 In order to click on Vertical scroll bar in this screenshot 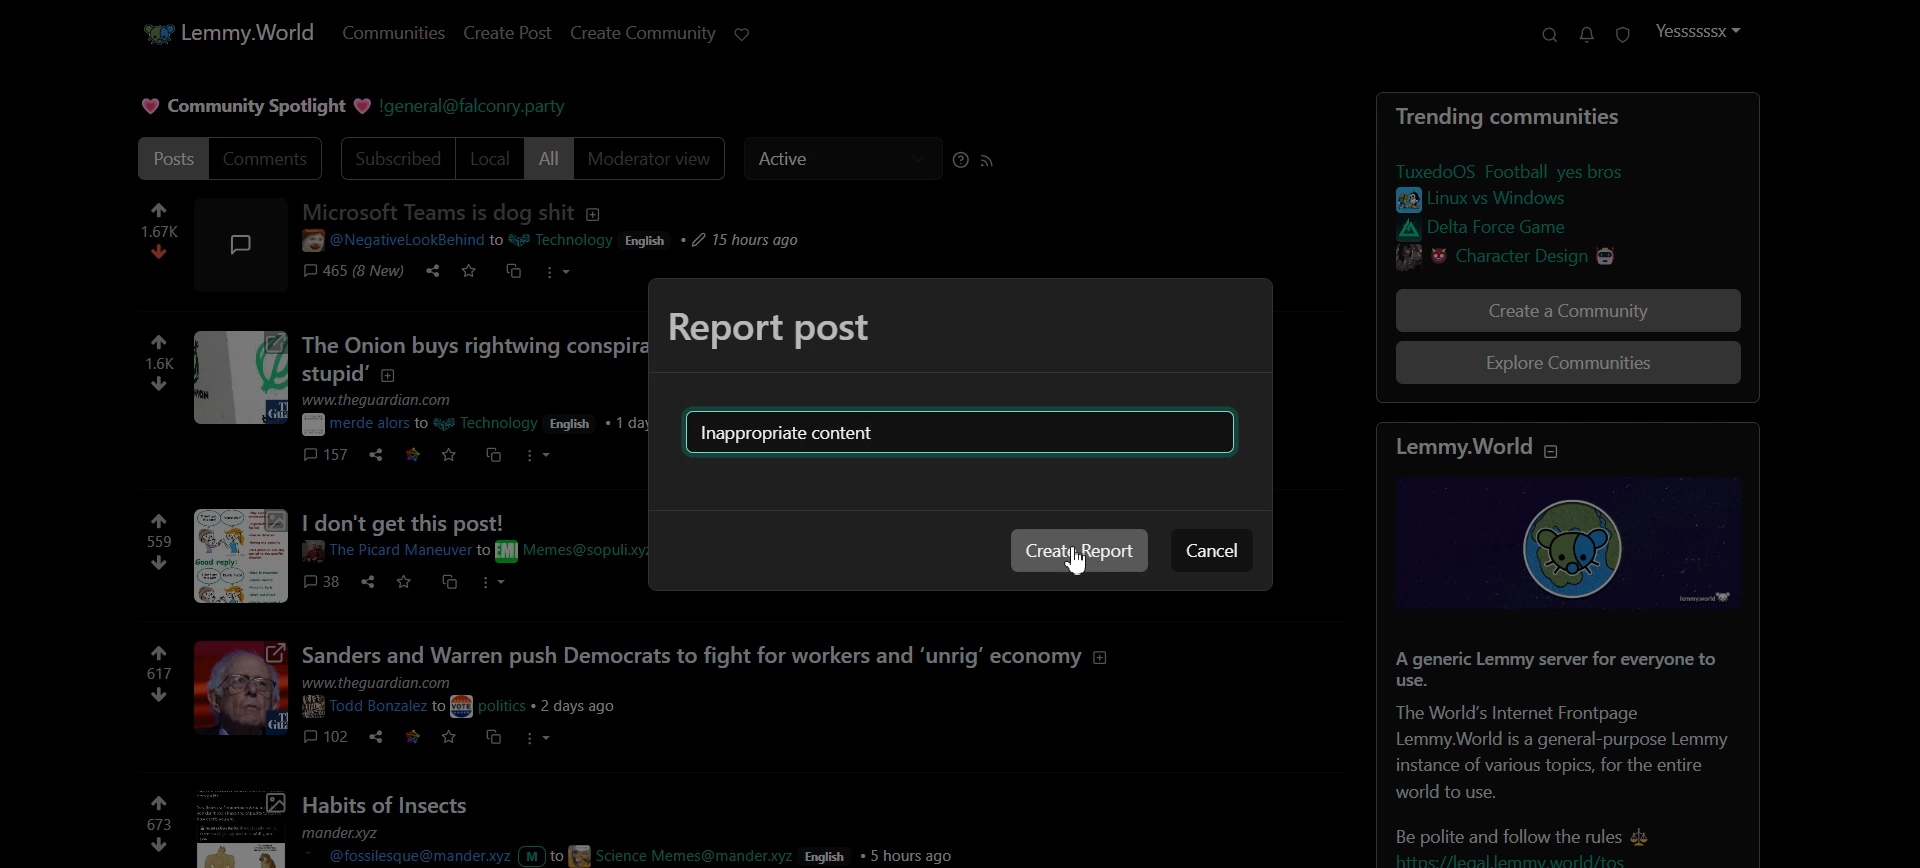, I will do `click(1907, 434)`.